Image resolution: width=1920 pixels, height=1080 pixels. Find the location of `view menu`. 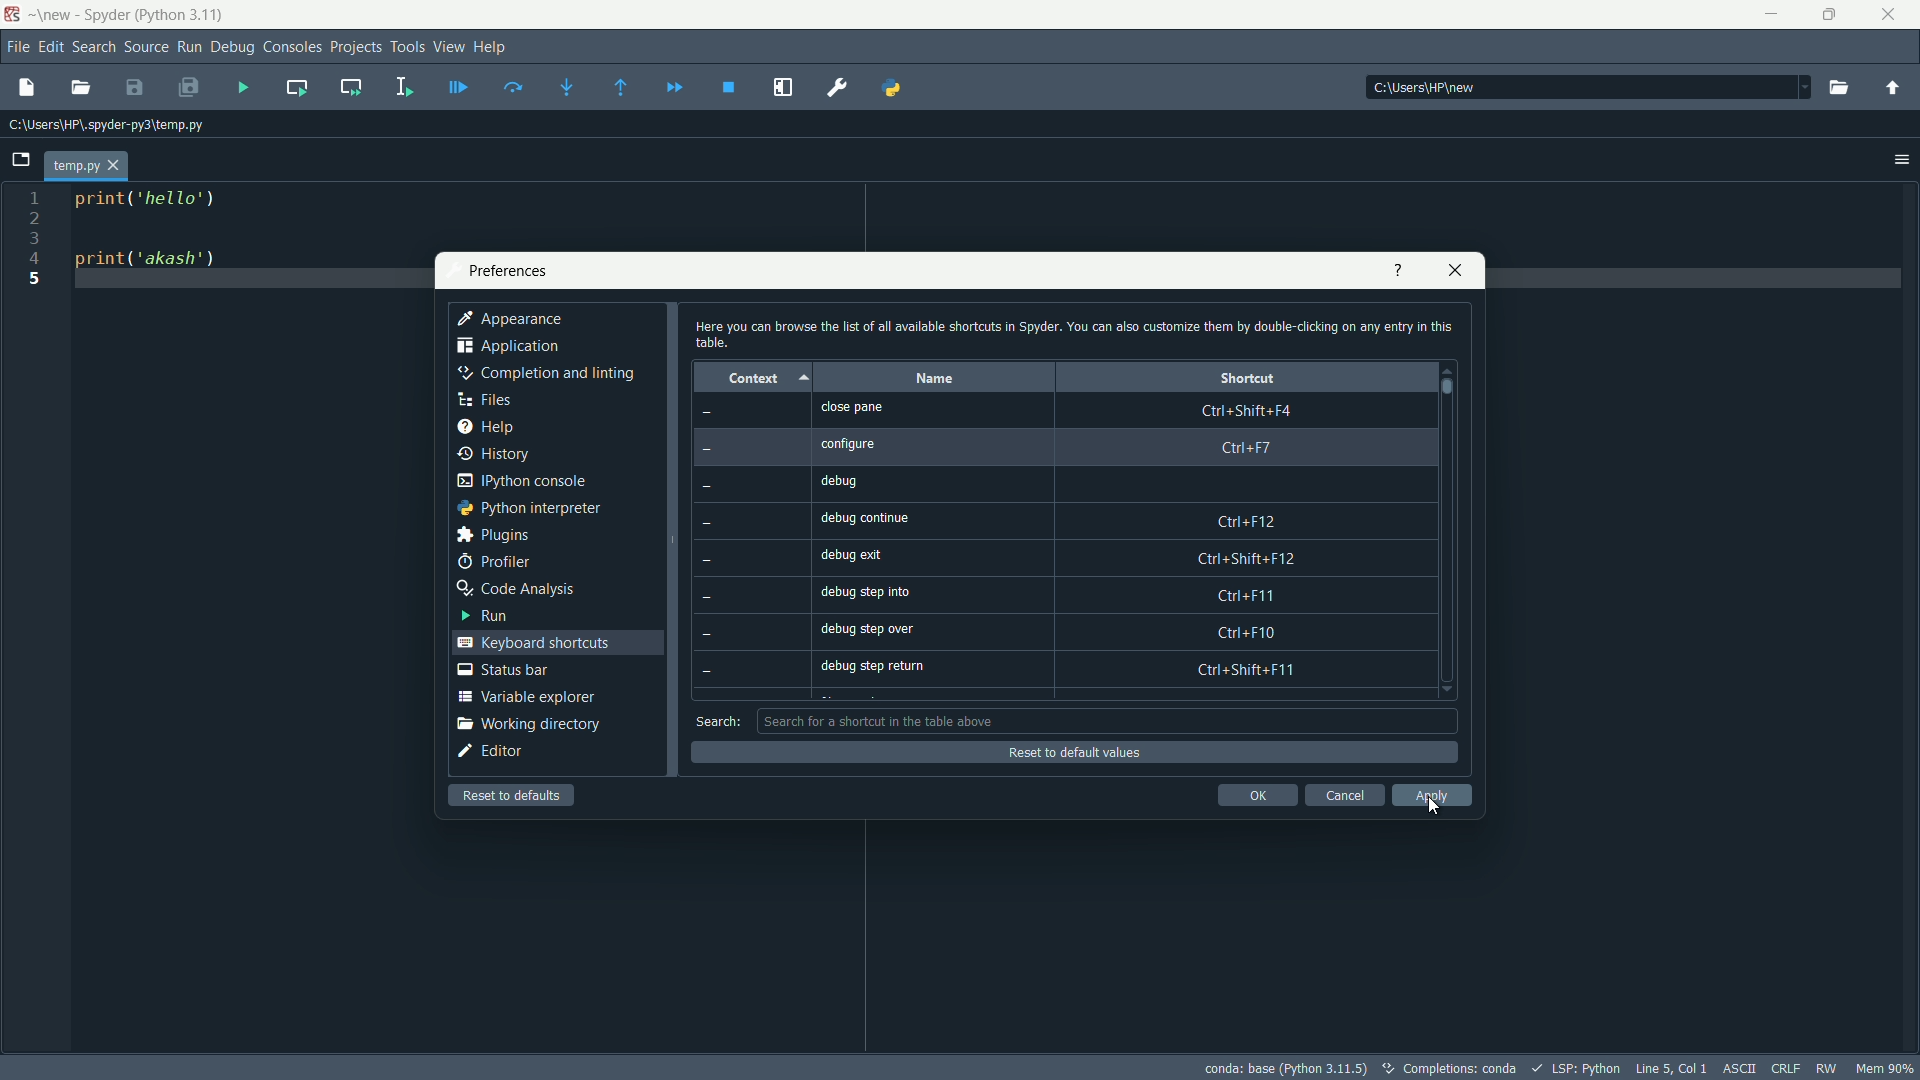

view menu is located at coordinates (448, 47).